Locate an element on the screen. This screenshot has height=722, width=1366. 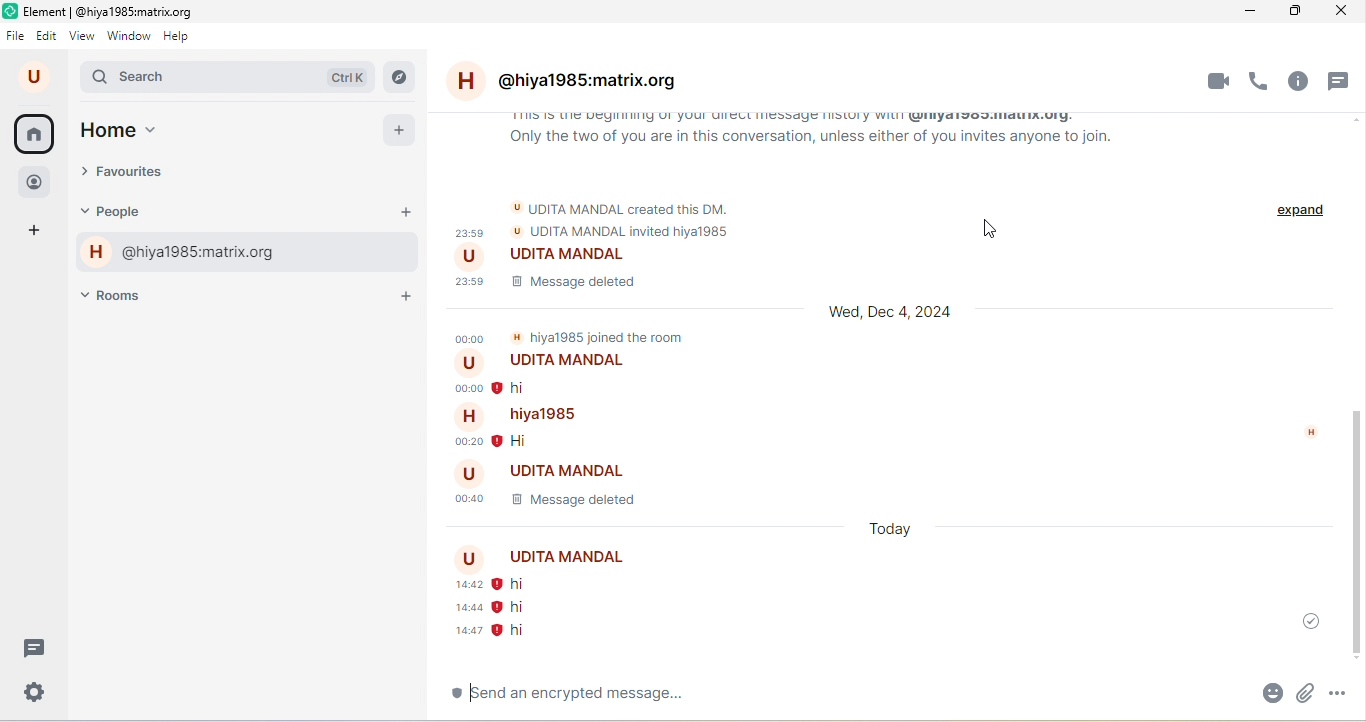
message deleted is located at coordinates (587, 497).